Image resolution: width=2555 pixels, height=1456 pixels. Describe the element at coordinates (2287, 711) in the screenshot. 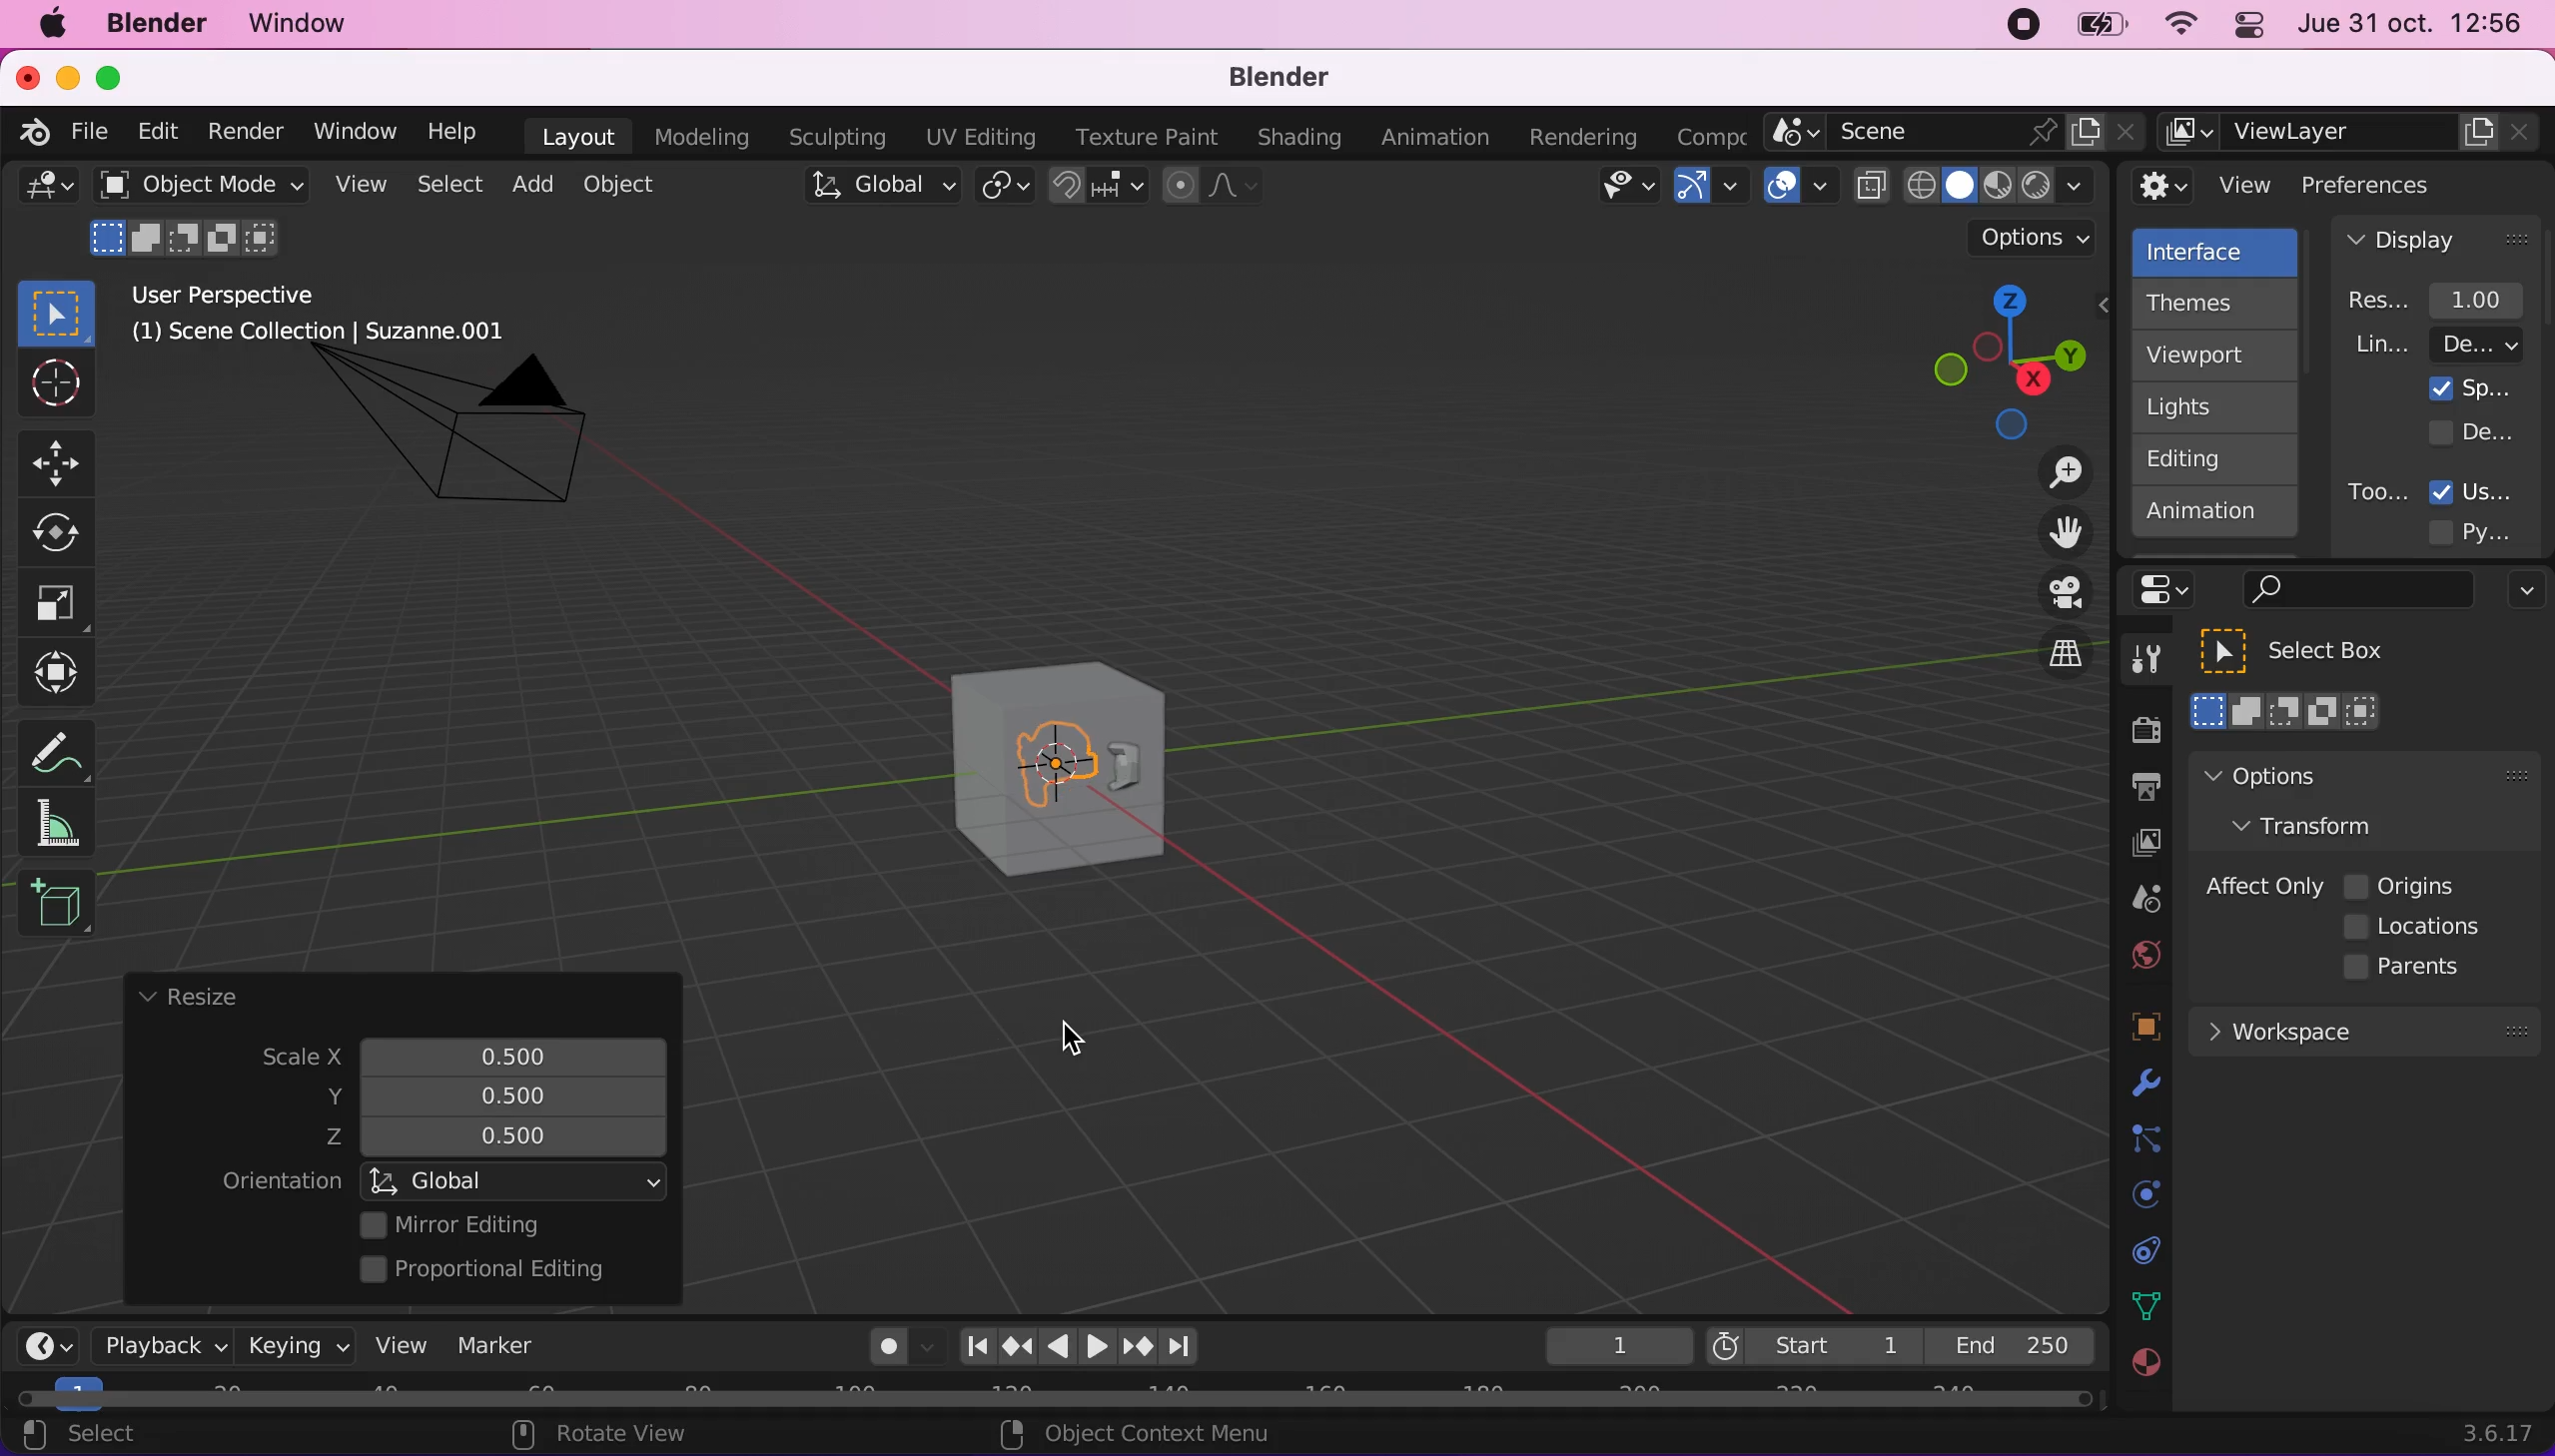

I see `select box mode` at that location.